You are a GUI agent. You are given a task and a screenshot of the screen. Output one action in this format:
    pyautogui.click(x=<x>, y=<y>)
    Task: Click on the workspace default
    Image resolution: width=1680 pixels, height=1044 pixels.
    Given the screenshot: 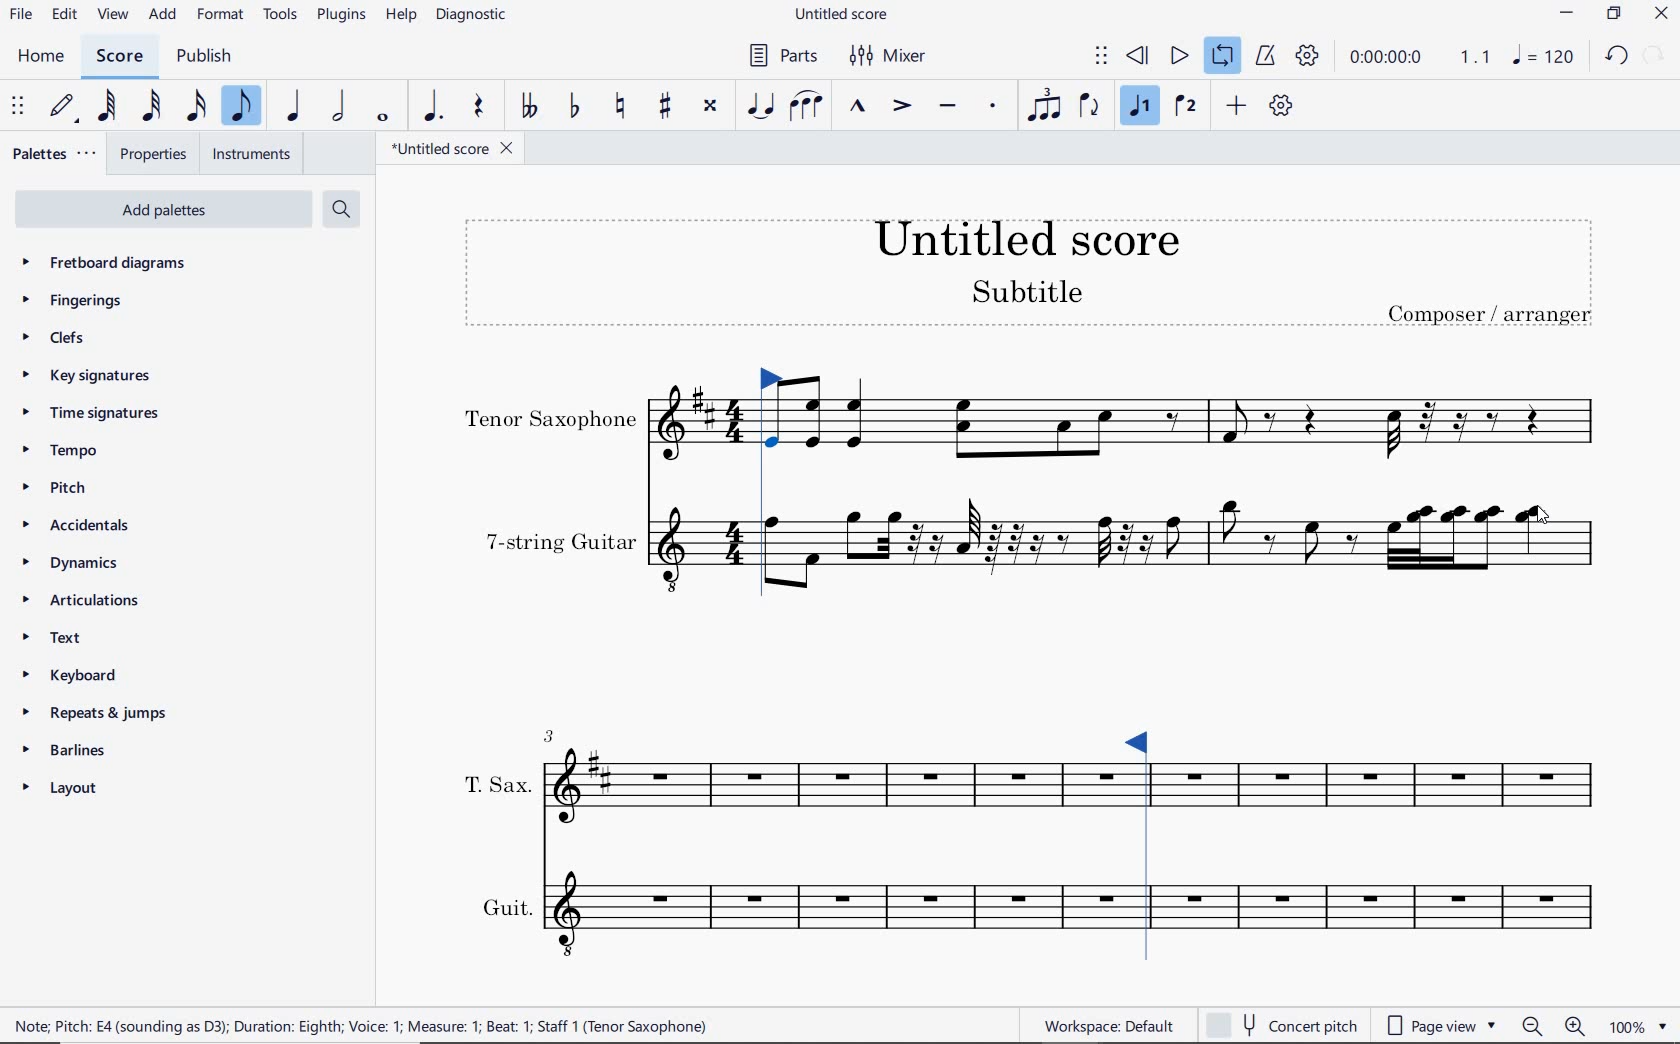 What is the action you would take?
    pyautogui.click(x=1113, y=1026)
    